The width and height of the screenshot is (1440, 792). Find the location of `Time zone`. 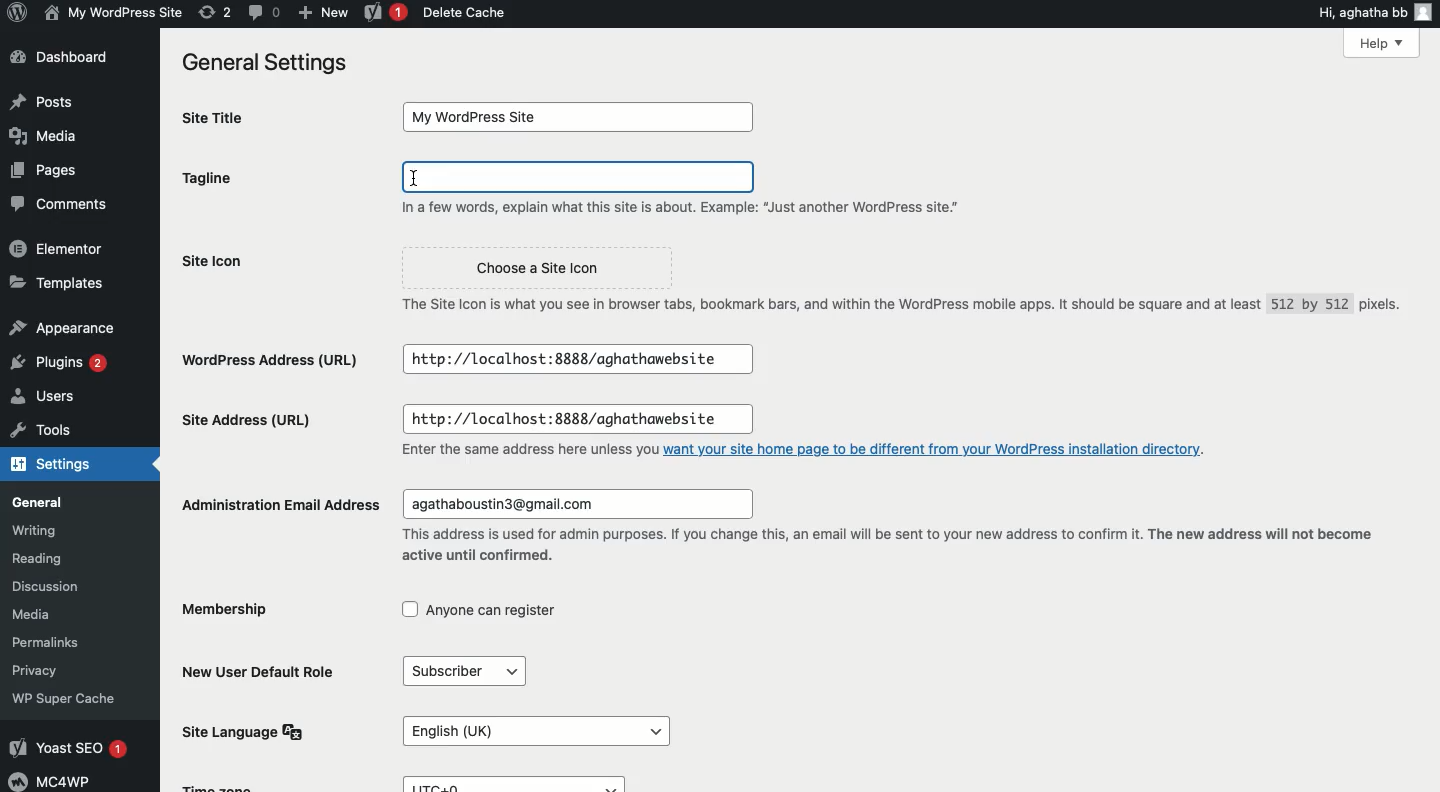

Time zone is located at coordinates (240, 785).